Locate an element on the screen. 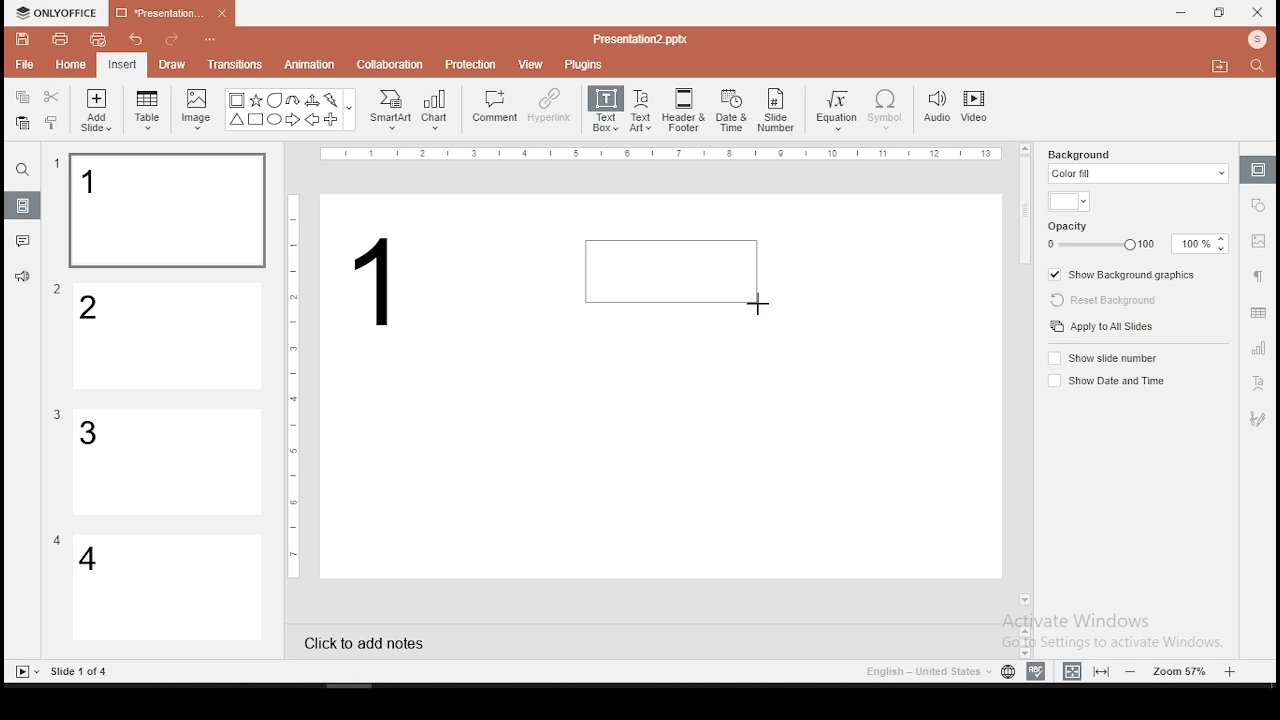 The image size is (1280, 720). fit to slide is located at coordinates (1104, 670).